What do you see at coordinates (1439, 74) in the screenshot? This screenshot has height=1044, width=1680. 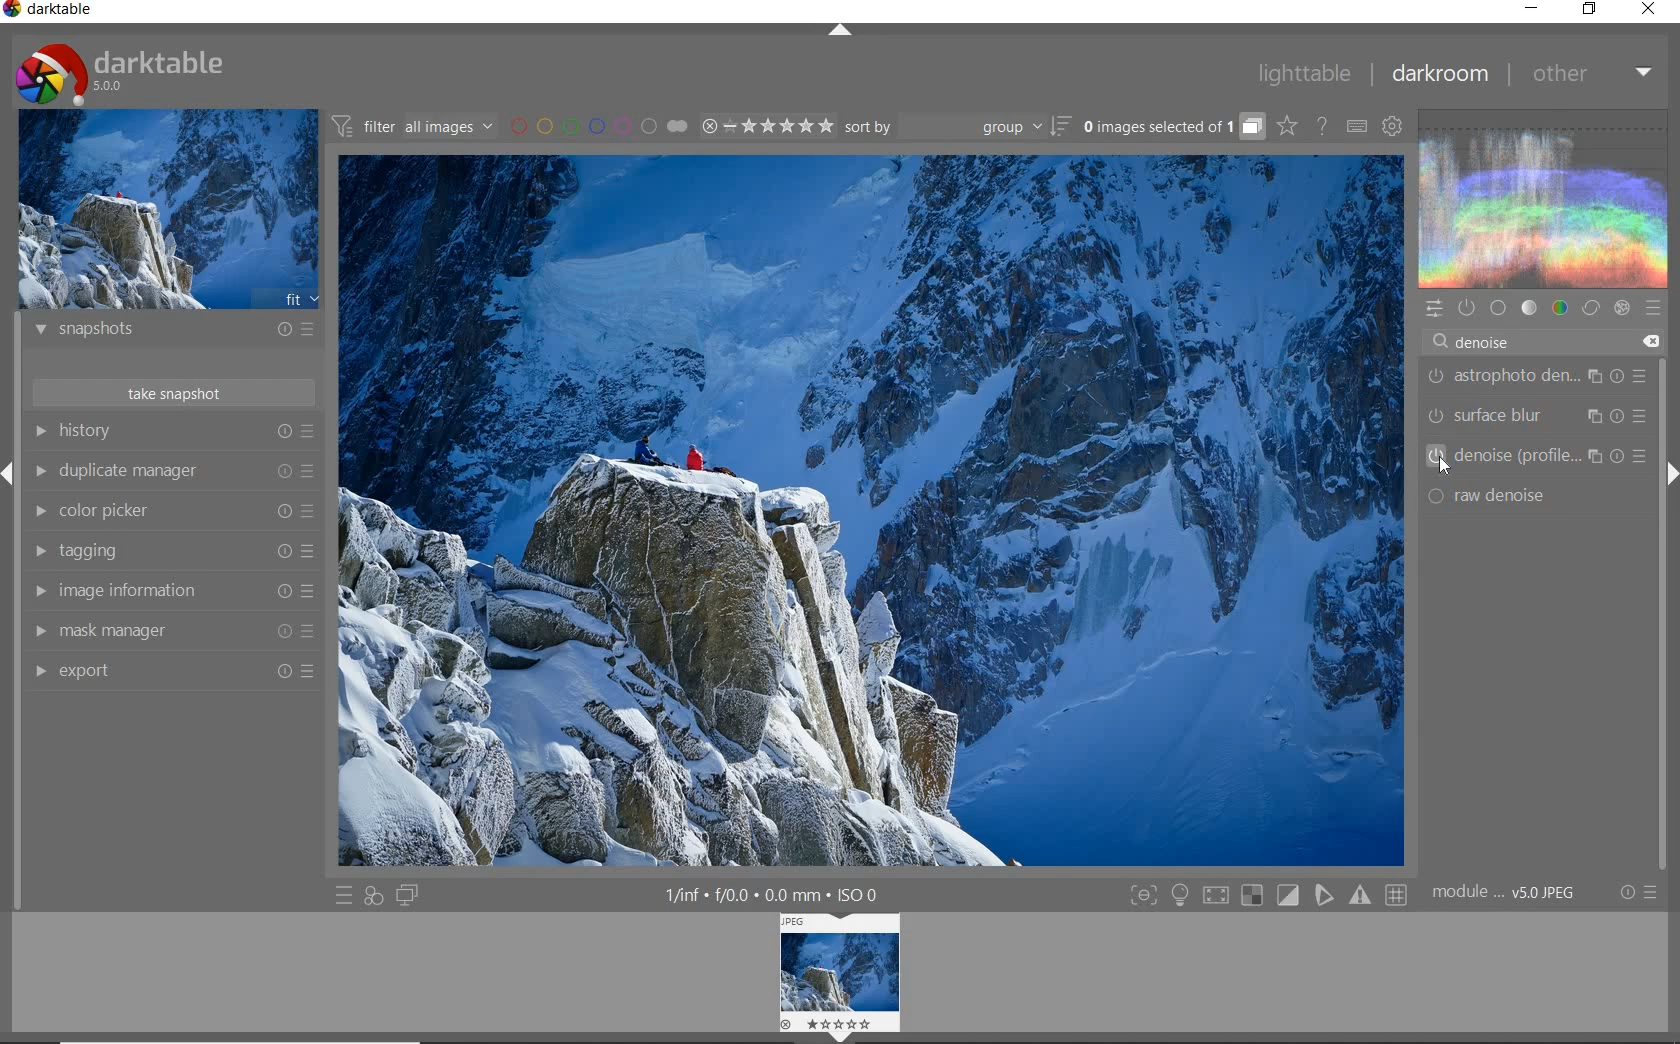 I see `darkroom` at bounding box center [1439, 74].